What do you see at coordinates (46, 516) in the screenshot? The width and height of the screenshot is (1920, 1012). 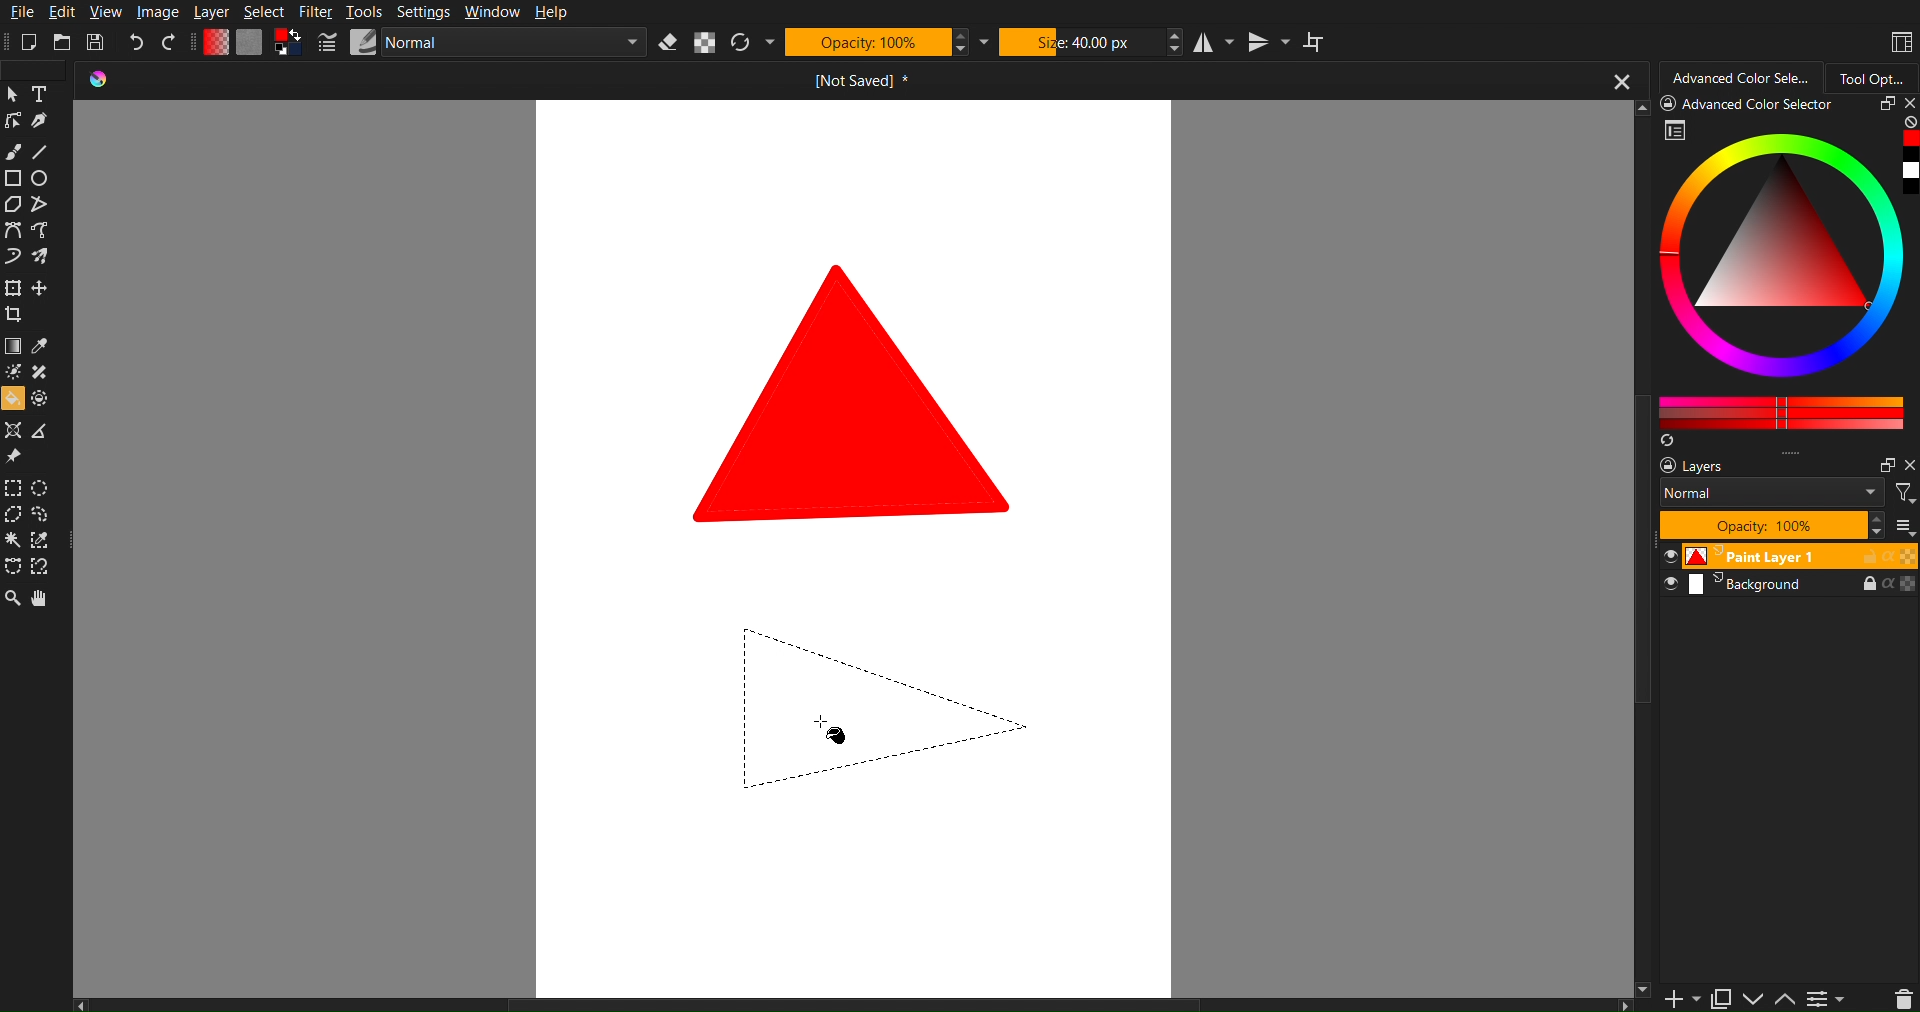 I see `Selection freeshape` at bounding box center [46, 516].